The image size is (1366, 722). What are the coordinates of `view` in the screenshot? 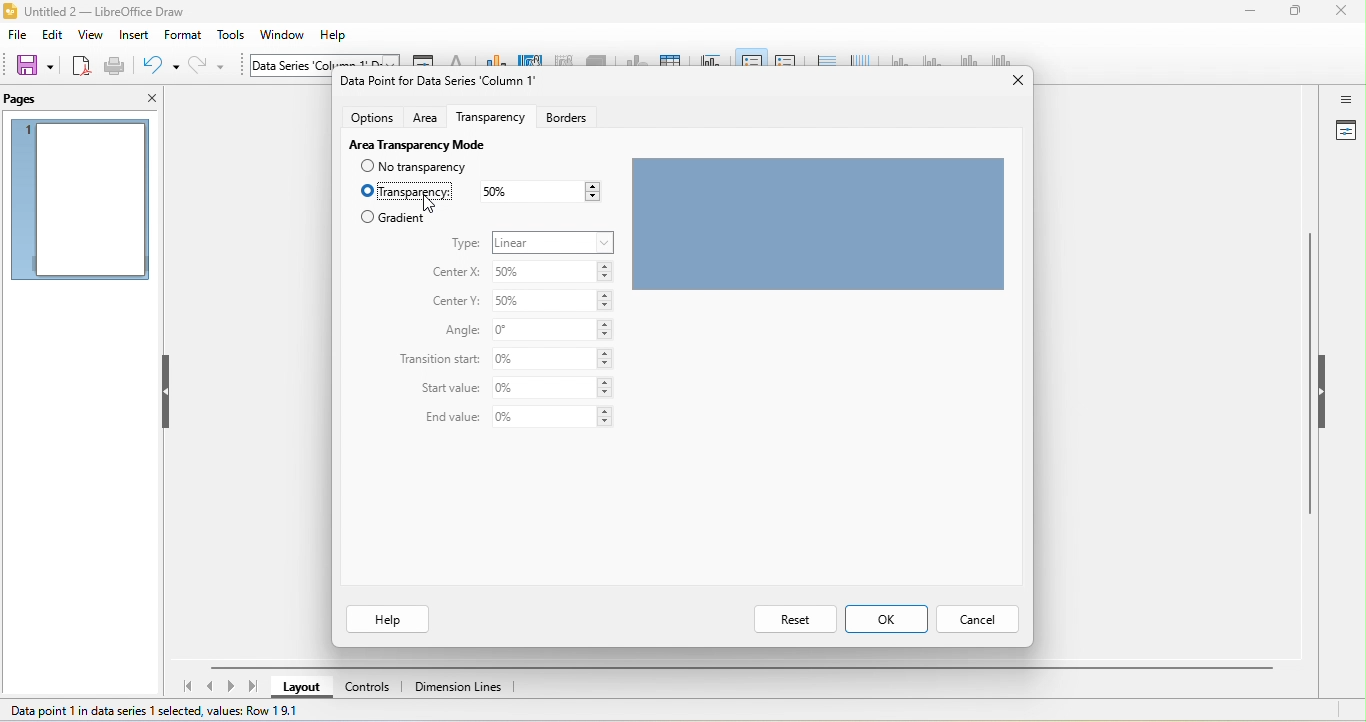 It's located at (91, 36).